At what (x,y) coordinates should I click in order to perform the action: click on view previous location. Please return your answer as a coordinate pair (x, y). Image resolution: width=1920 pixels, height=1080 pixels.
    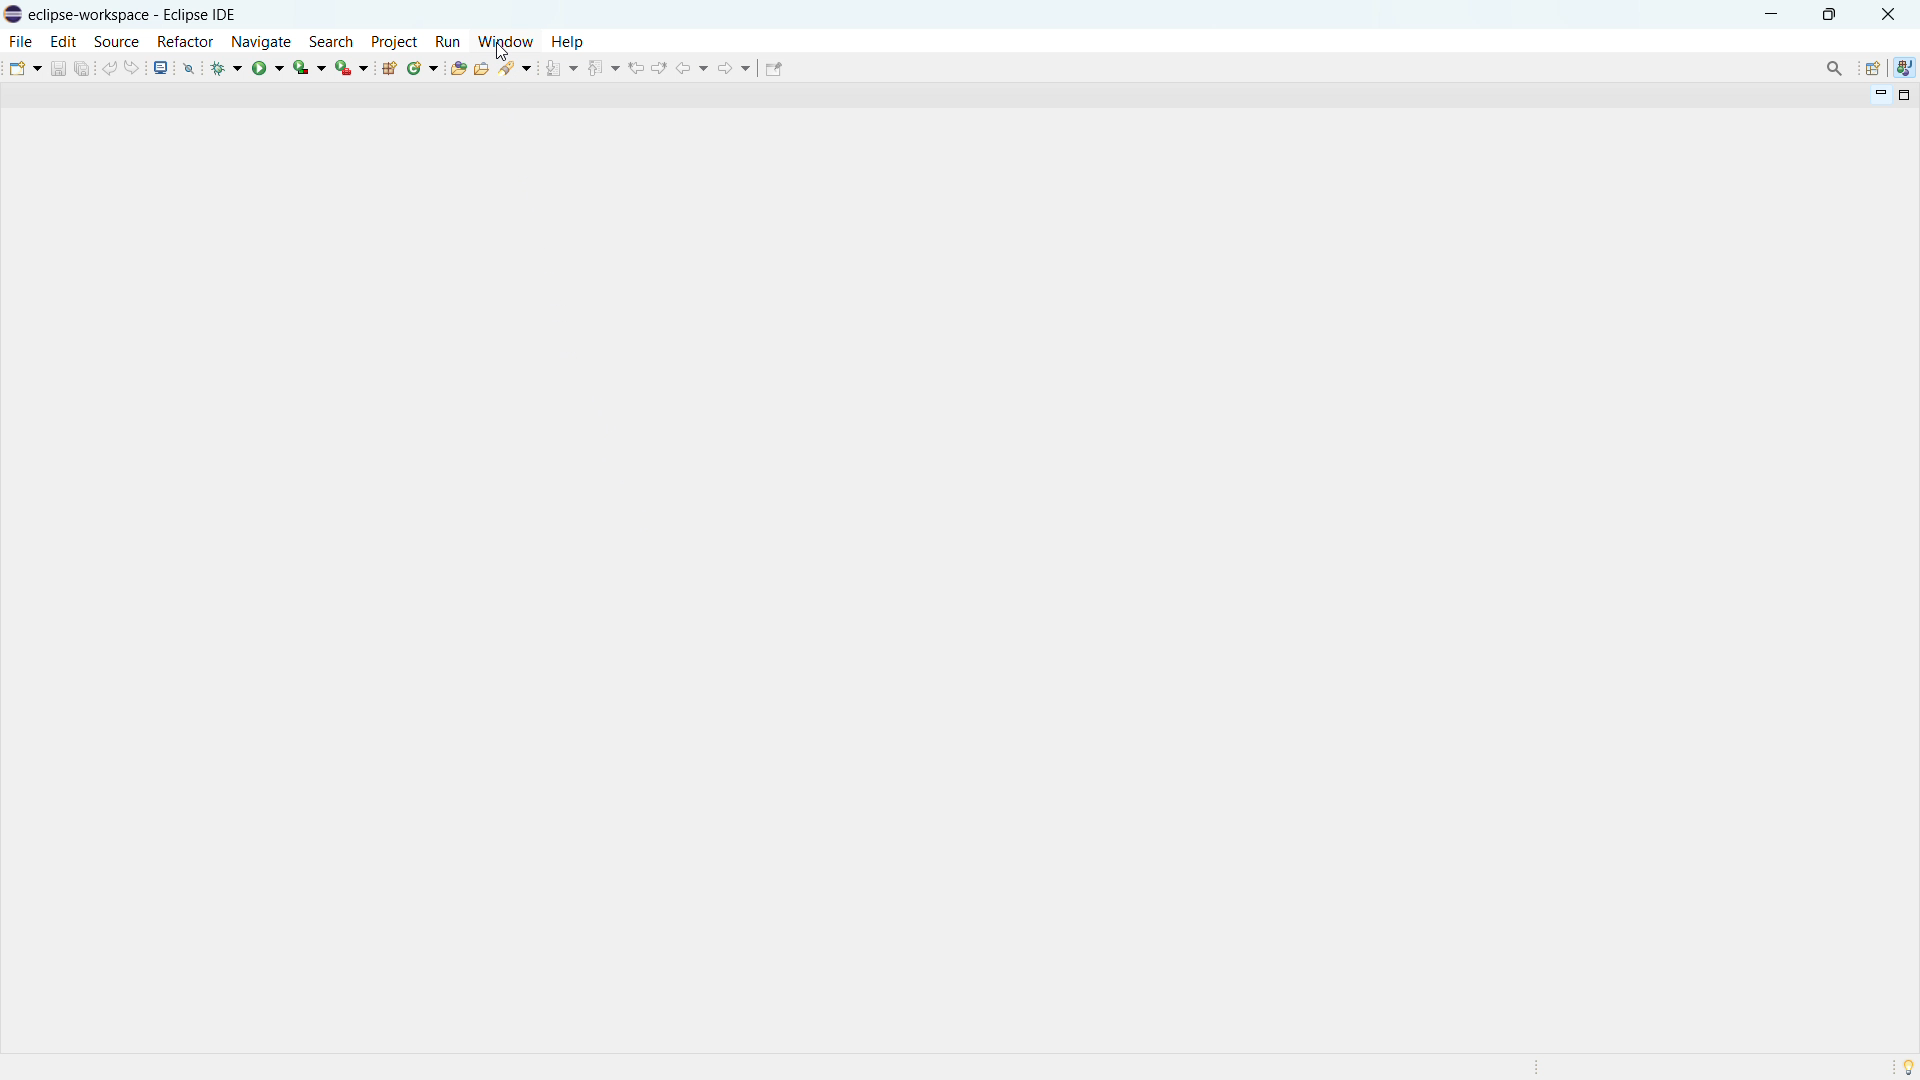
    Looking at the image, I should click on (635, 67).